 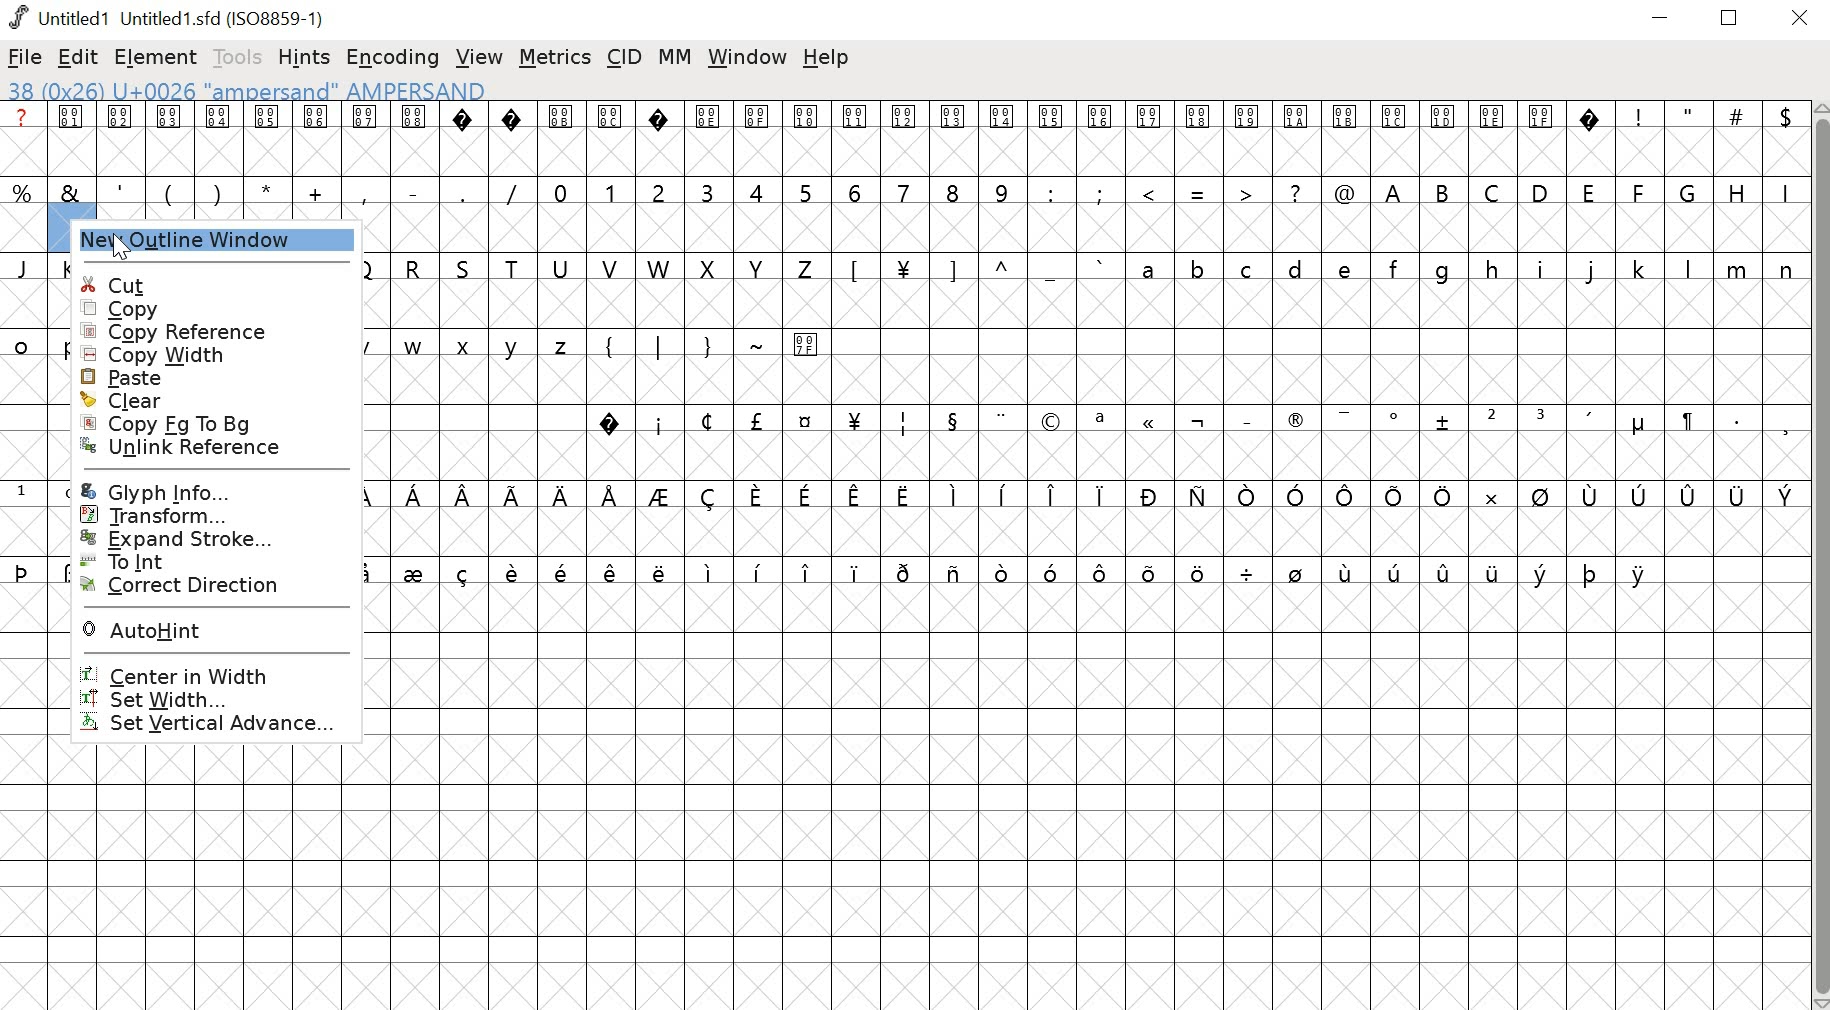 I want to click on symbol, so click(x=1053, y=573).